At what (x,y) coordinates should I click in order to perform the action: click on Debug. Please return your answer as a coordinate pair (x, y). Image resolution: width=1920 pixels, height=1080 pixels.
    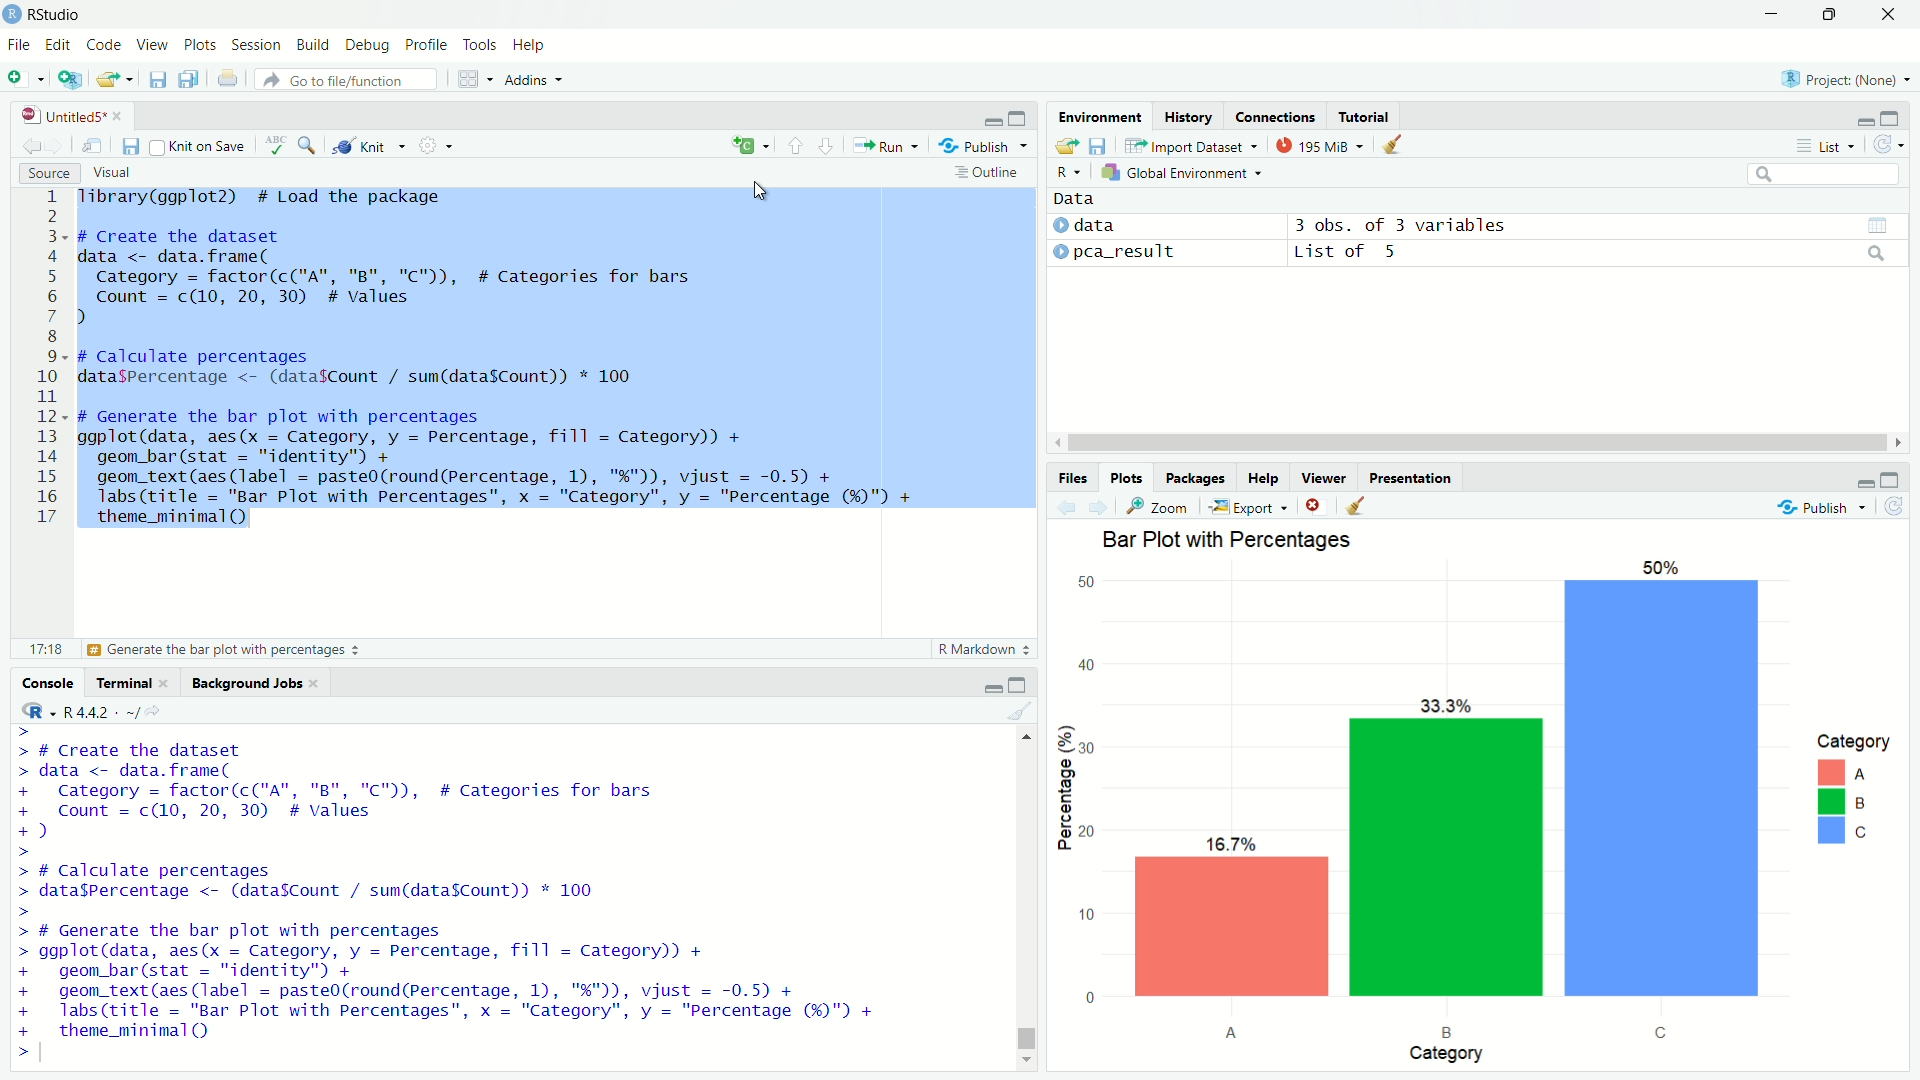
    Looking at the image, I should click on (372, 46).